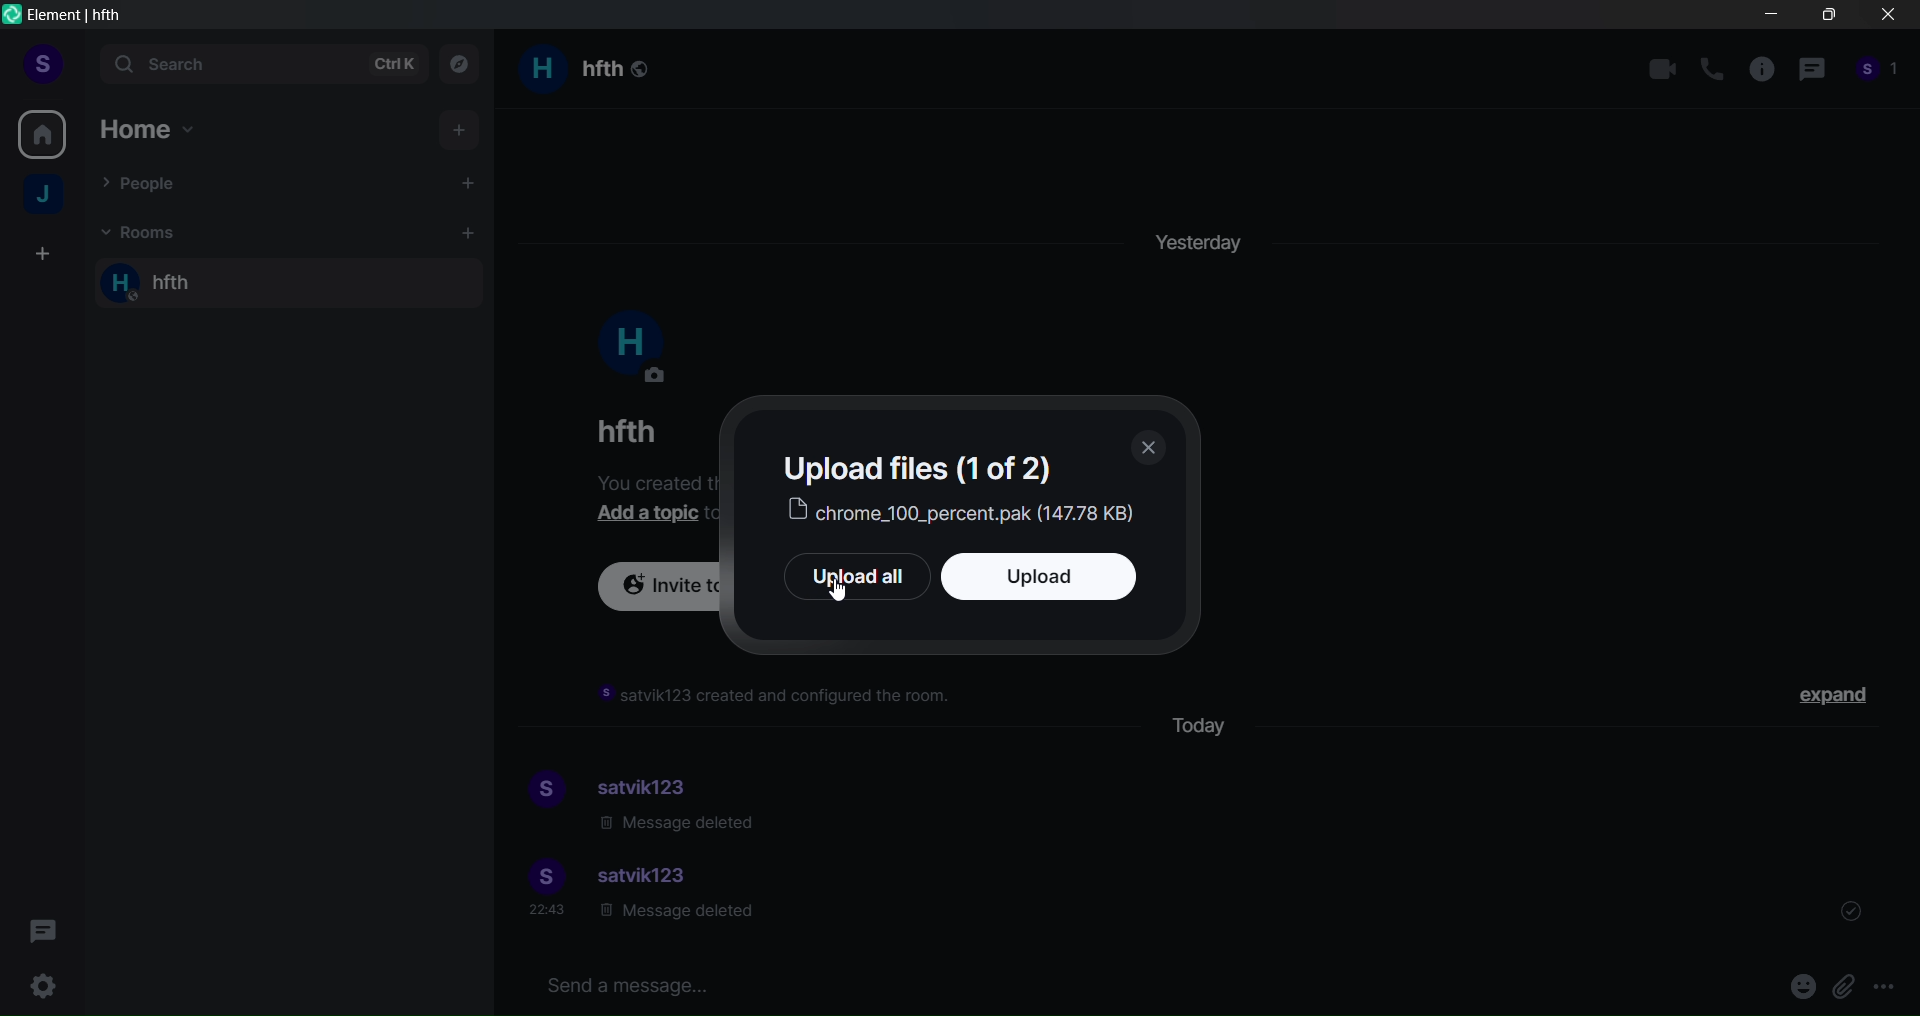 Image resolution: width=1920 pixels, height=1016 pixels. Describe the element at coordinates (642, 66) in the screenshot. I see `public room` at that location.